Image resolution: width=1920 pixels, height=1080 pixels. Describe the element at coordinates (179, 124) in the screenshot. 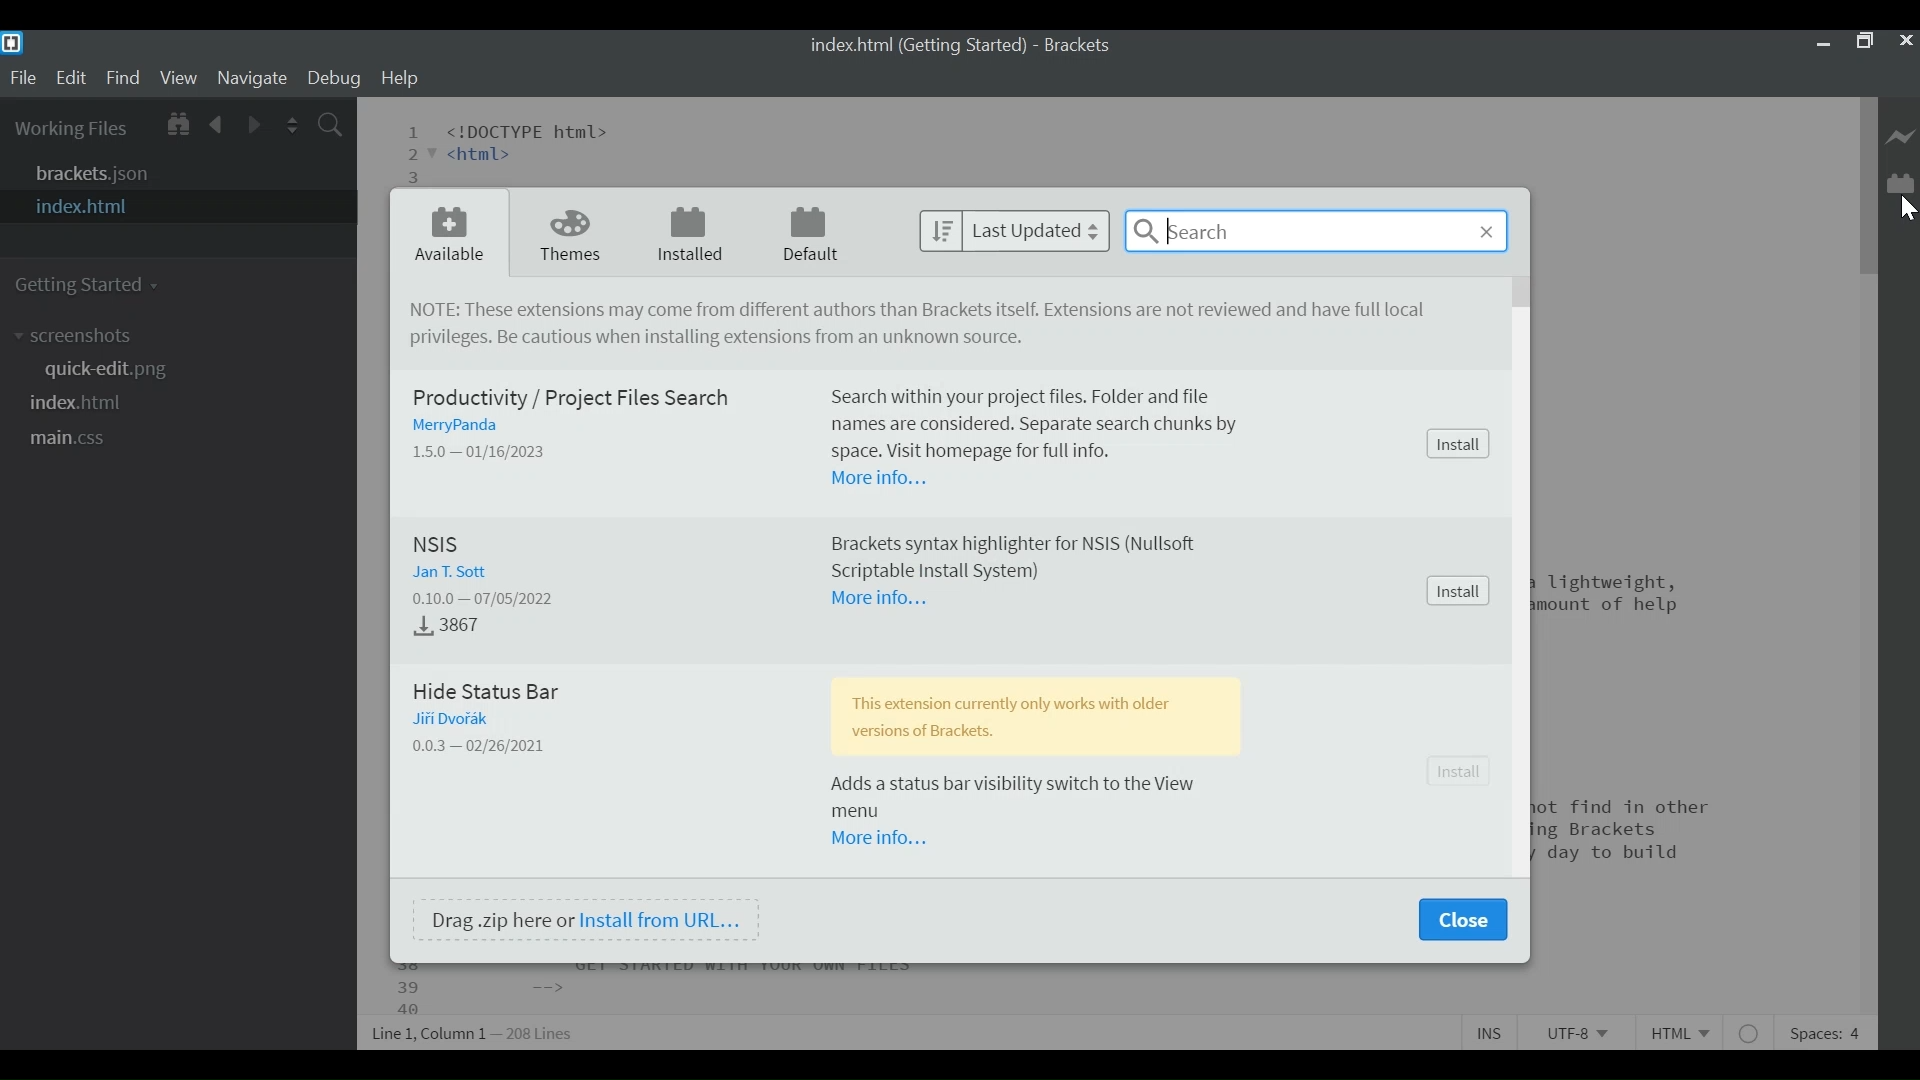

I see `Show in File tree` at that location.